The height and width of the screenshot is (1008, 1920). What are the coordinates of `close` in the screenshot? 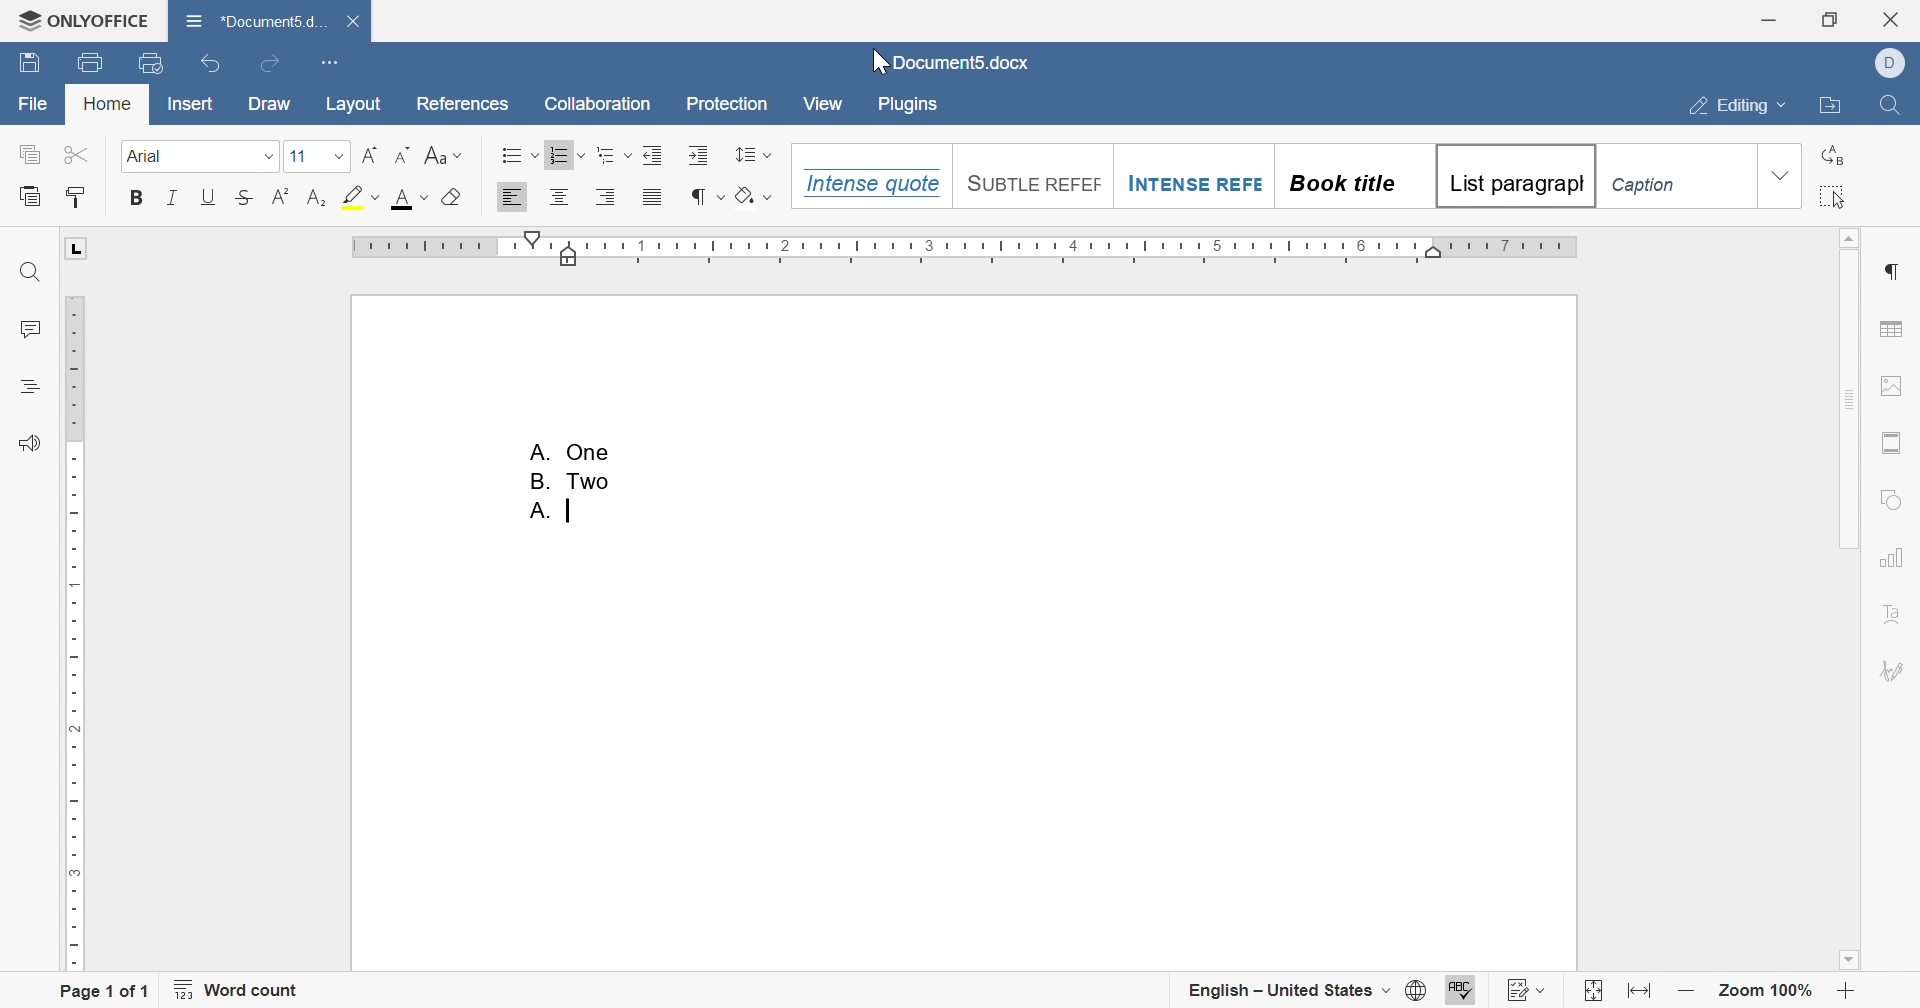 It's located at (1895, 20).